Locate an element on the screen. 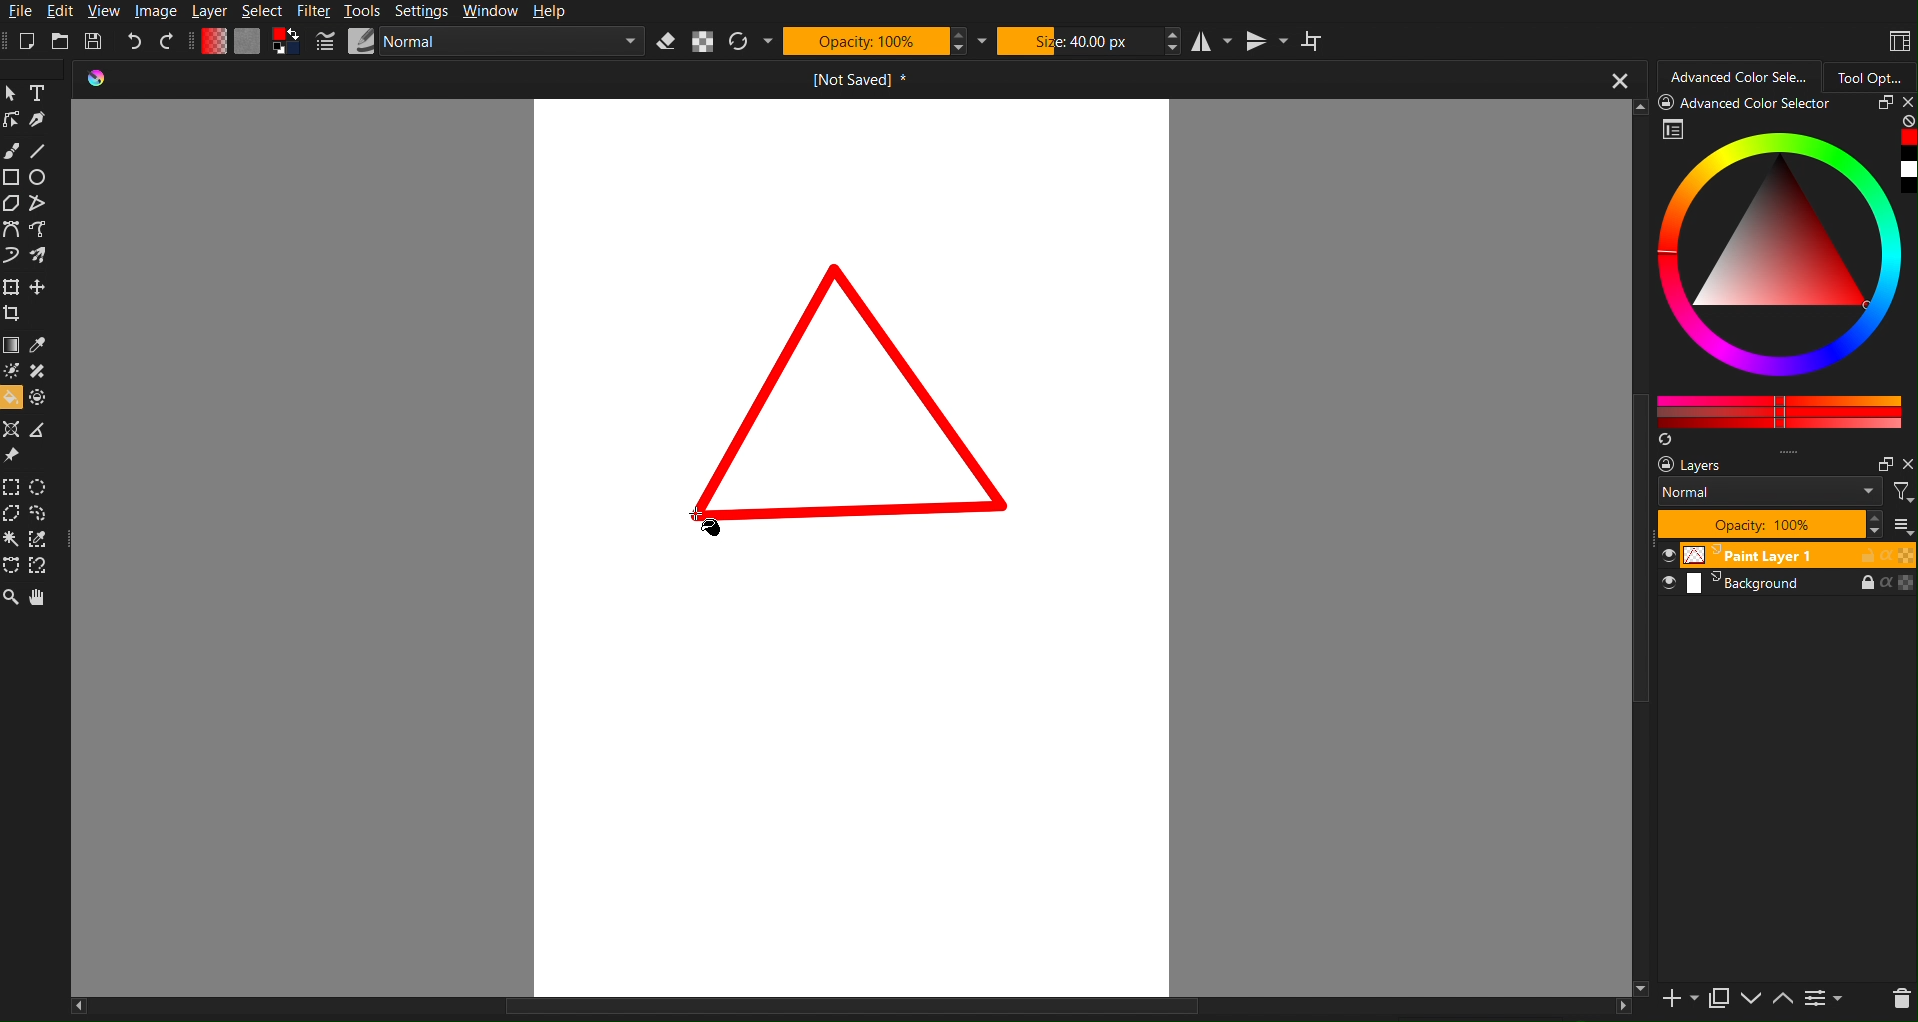  Refresh is located at coordinates (739, 42).